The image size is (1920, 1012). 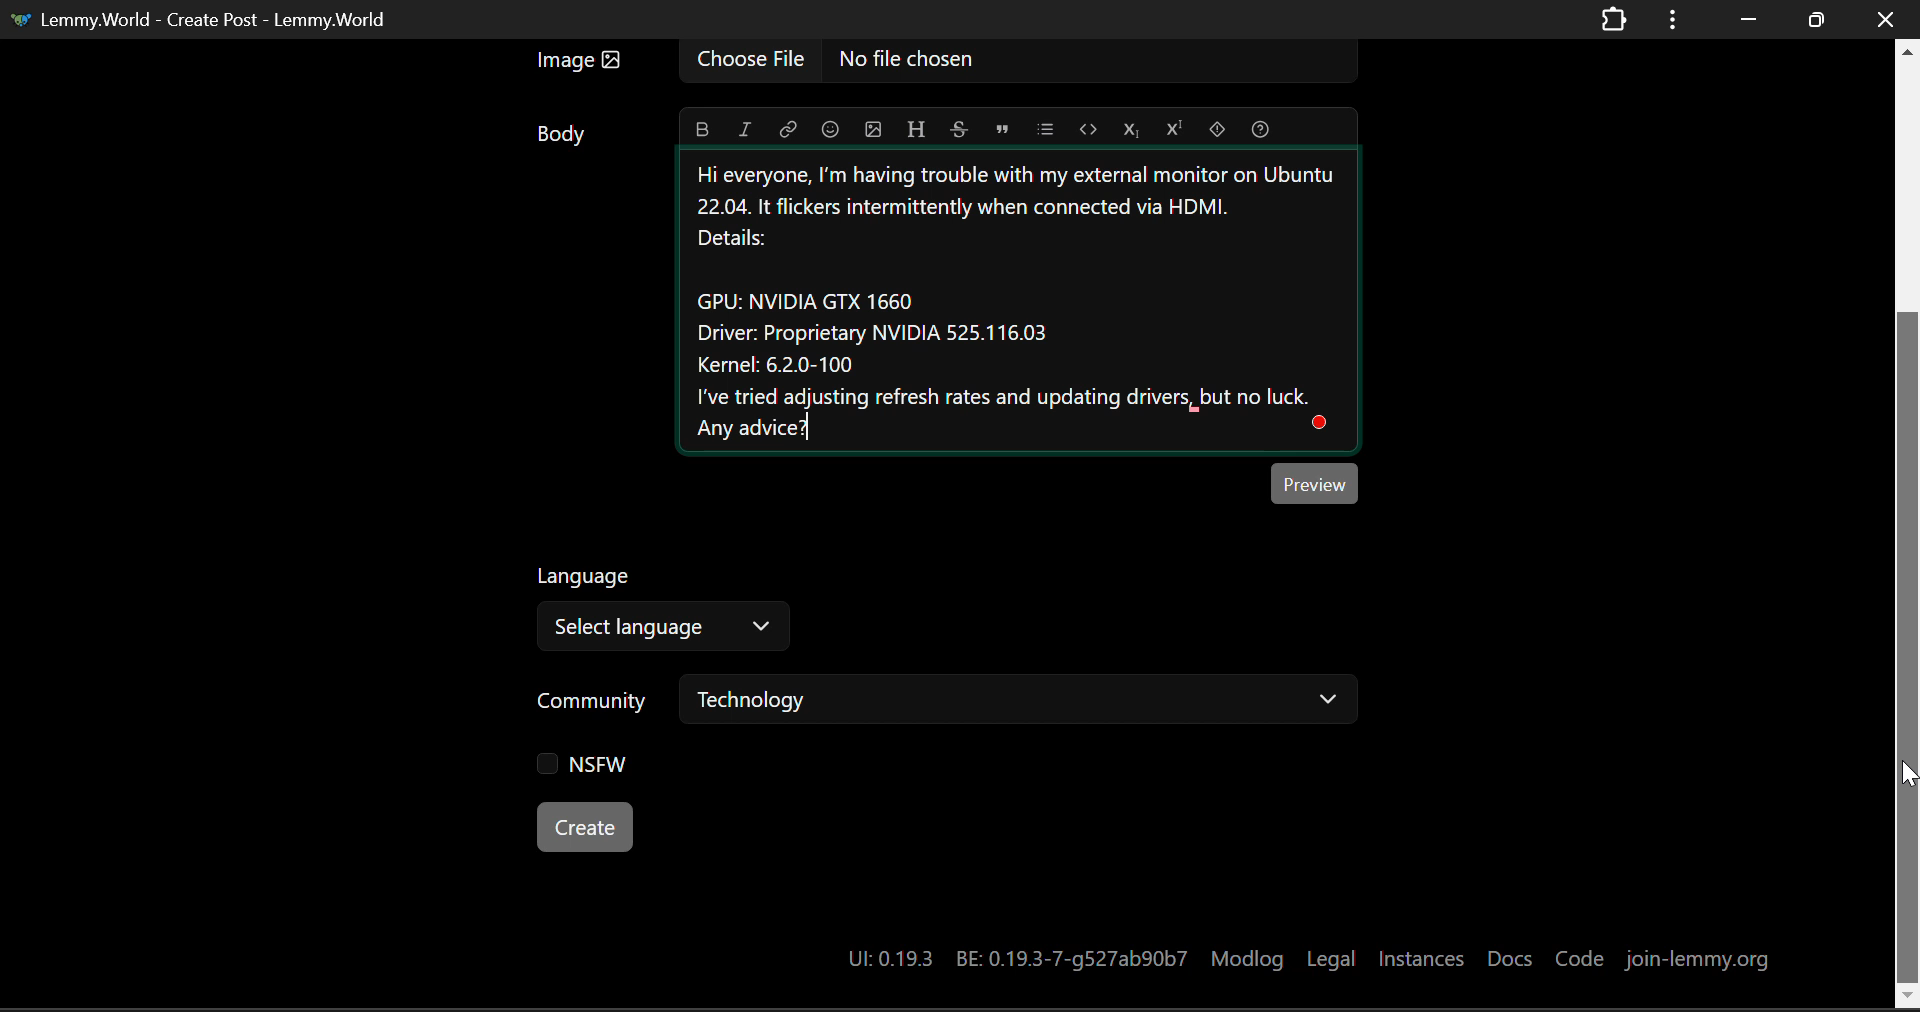 I want to click on Subscript, so click(x=1130, y=126).